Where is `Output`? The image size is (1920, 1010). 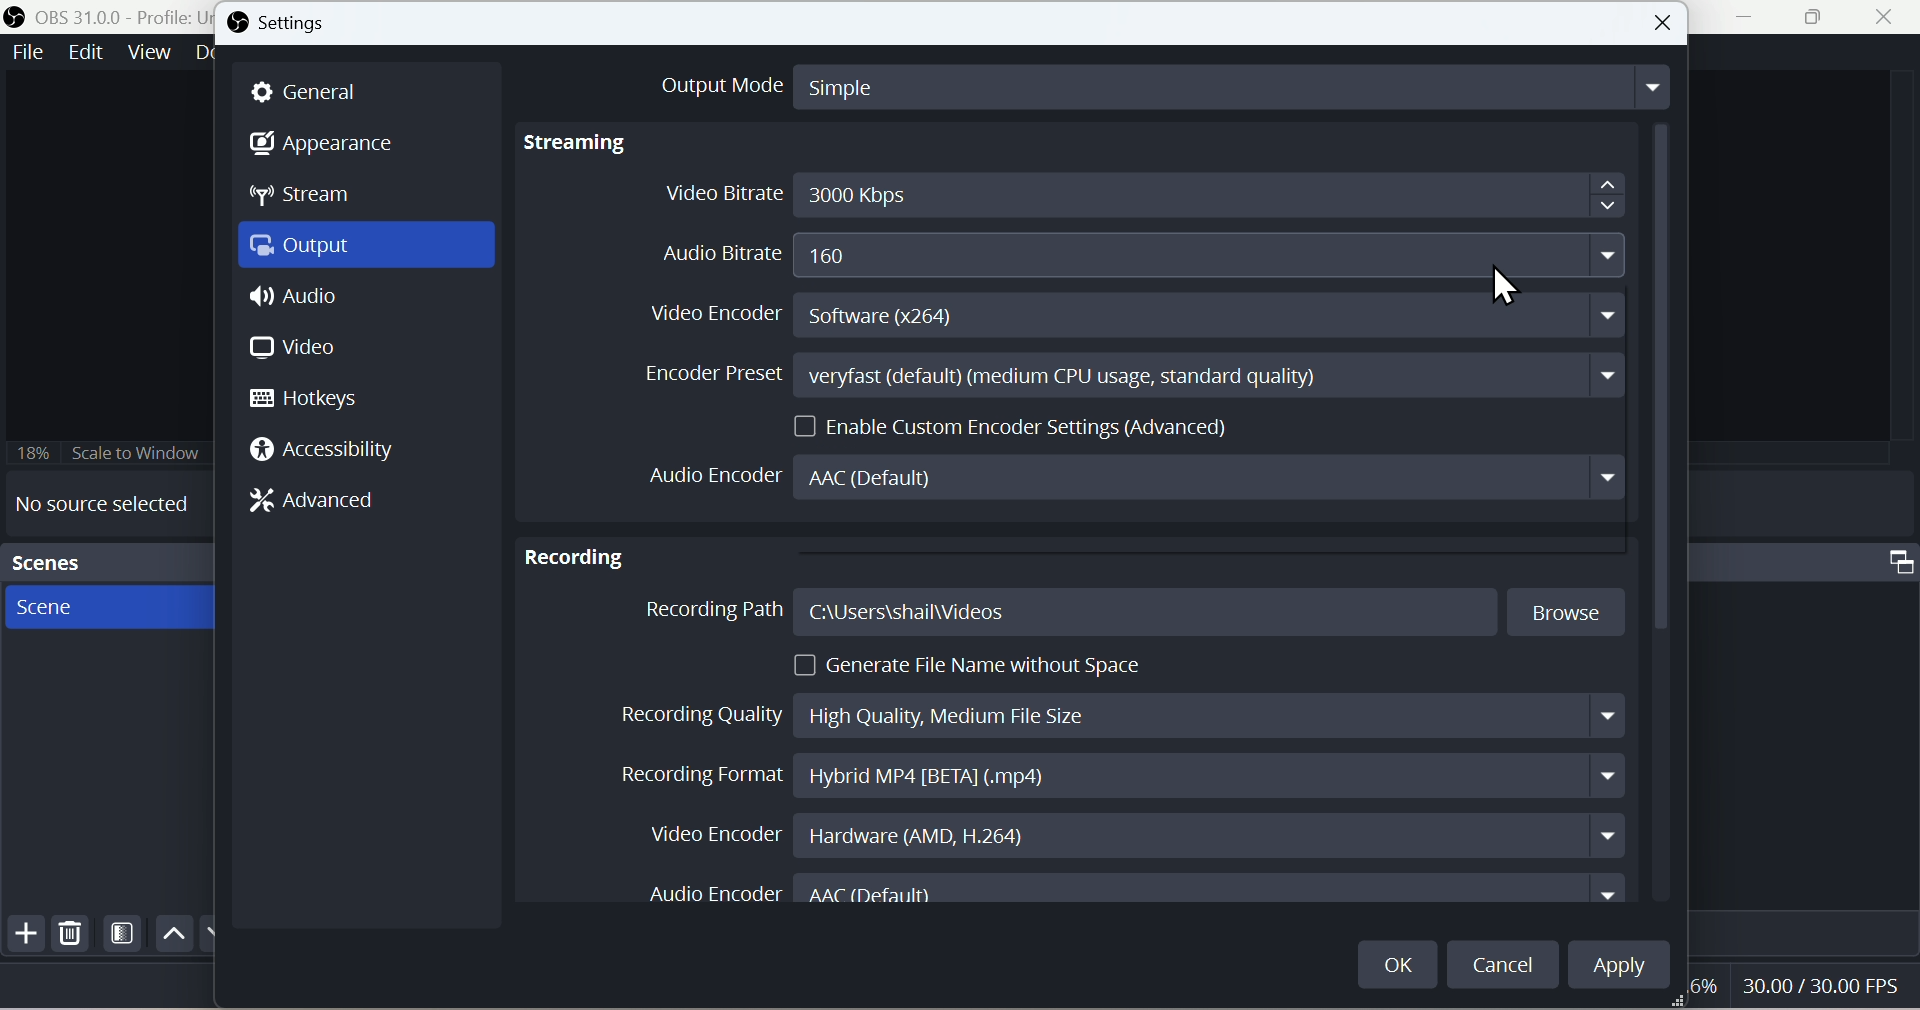
Output is located at coordinates (372, 250).